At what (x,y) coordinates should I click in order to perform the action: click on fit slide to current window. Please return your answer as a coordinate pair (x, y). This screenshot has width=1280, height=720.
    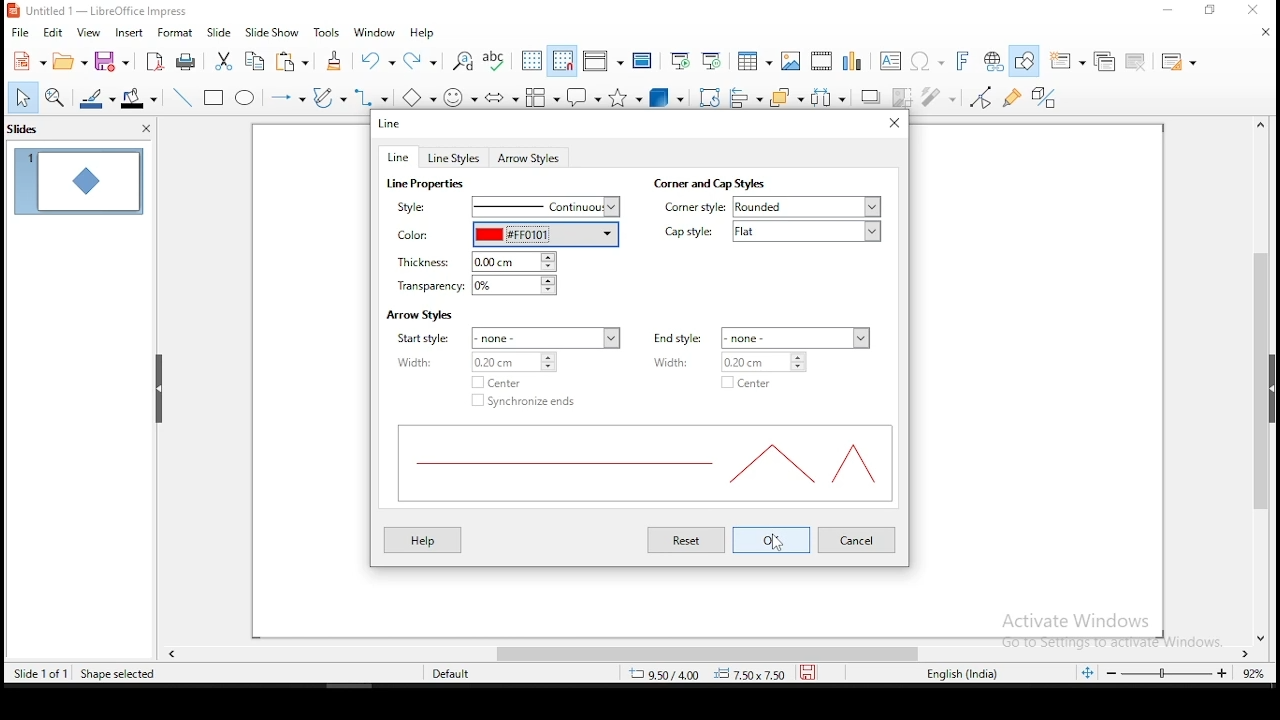
    Looking at the image, I should click on (1087, 671).